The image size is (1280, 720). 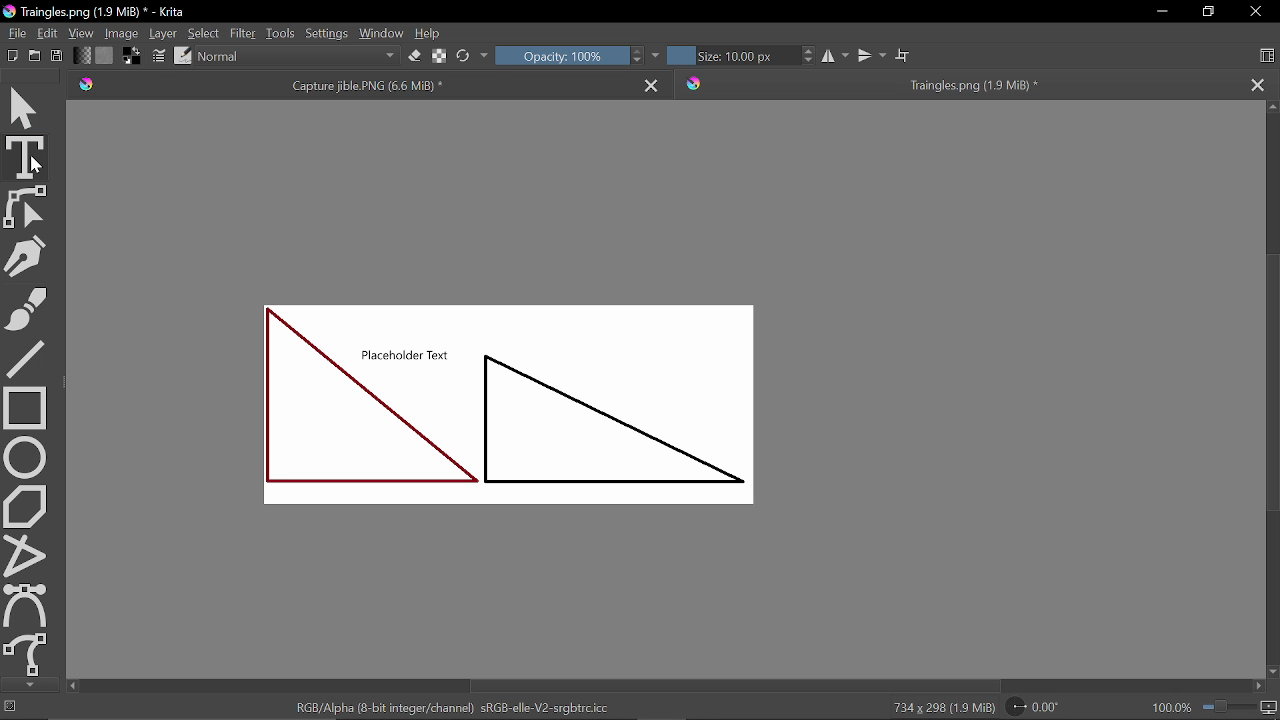 I want to click on Close tab, so click(x=653, y=82).